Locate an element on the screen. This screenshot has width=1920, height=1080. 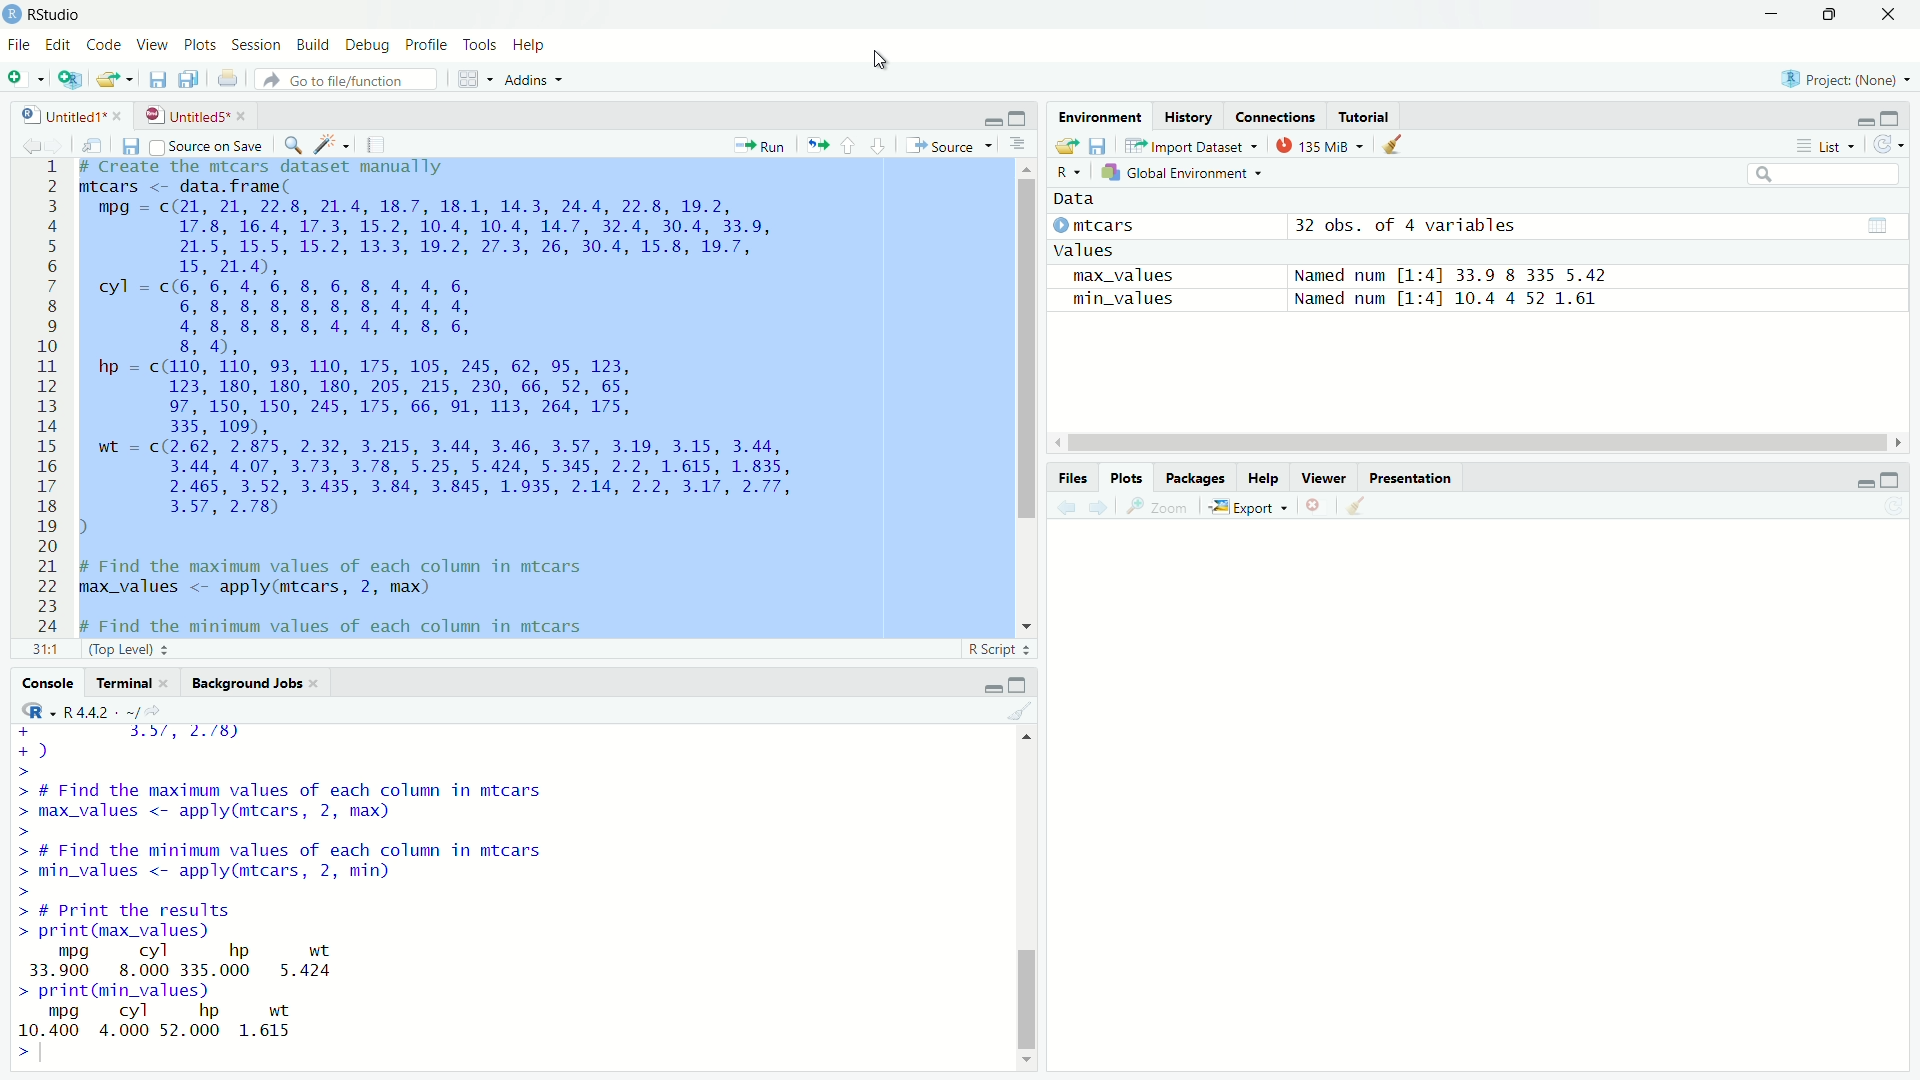
Debug is located at coordinates (366, 44).